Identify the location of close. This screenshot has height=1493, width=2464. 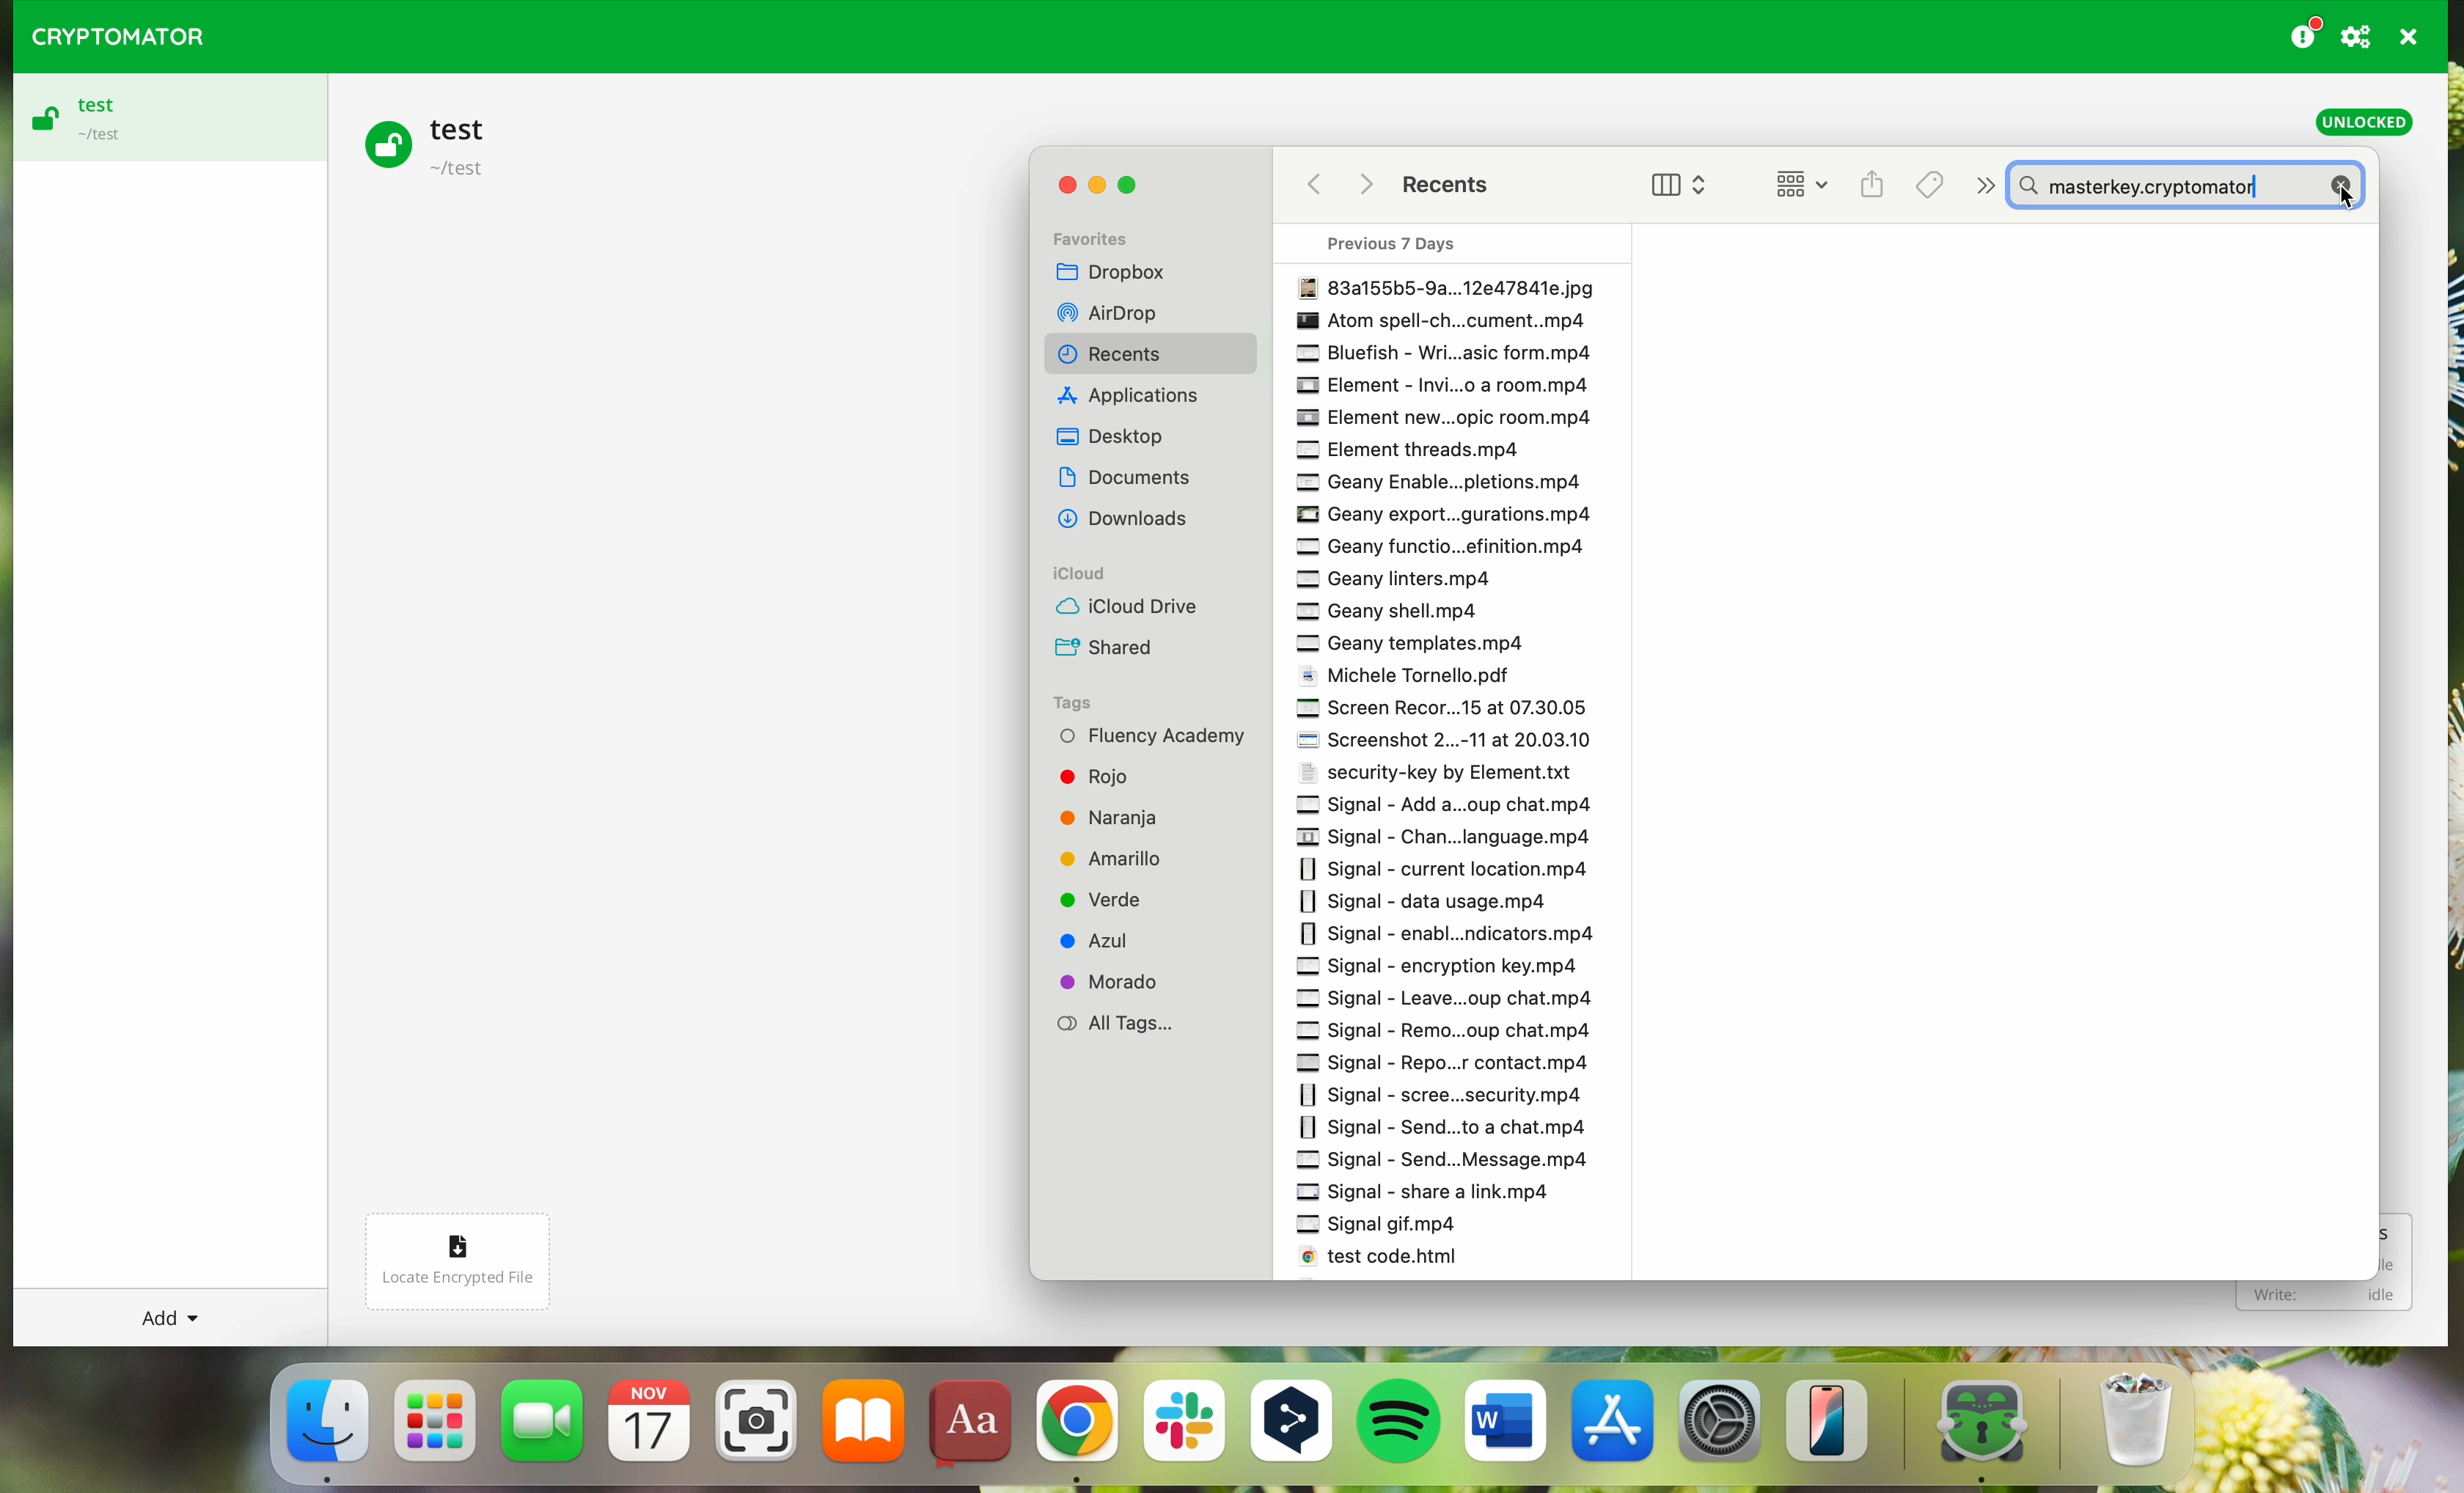
(1060, 189).